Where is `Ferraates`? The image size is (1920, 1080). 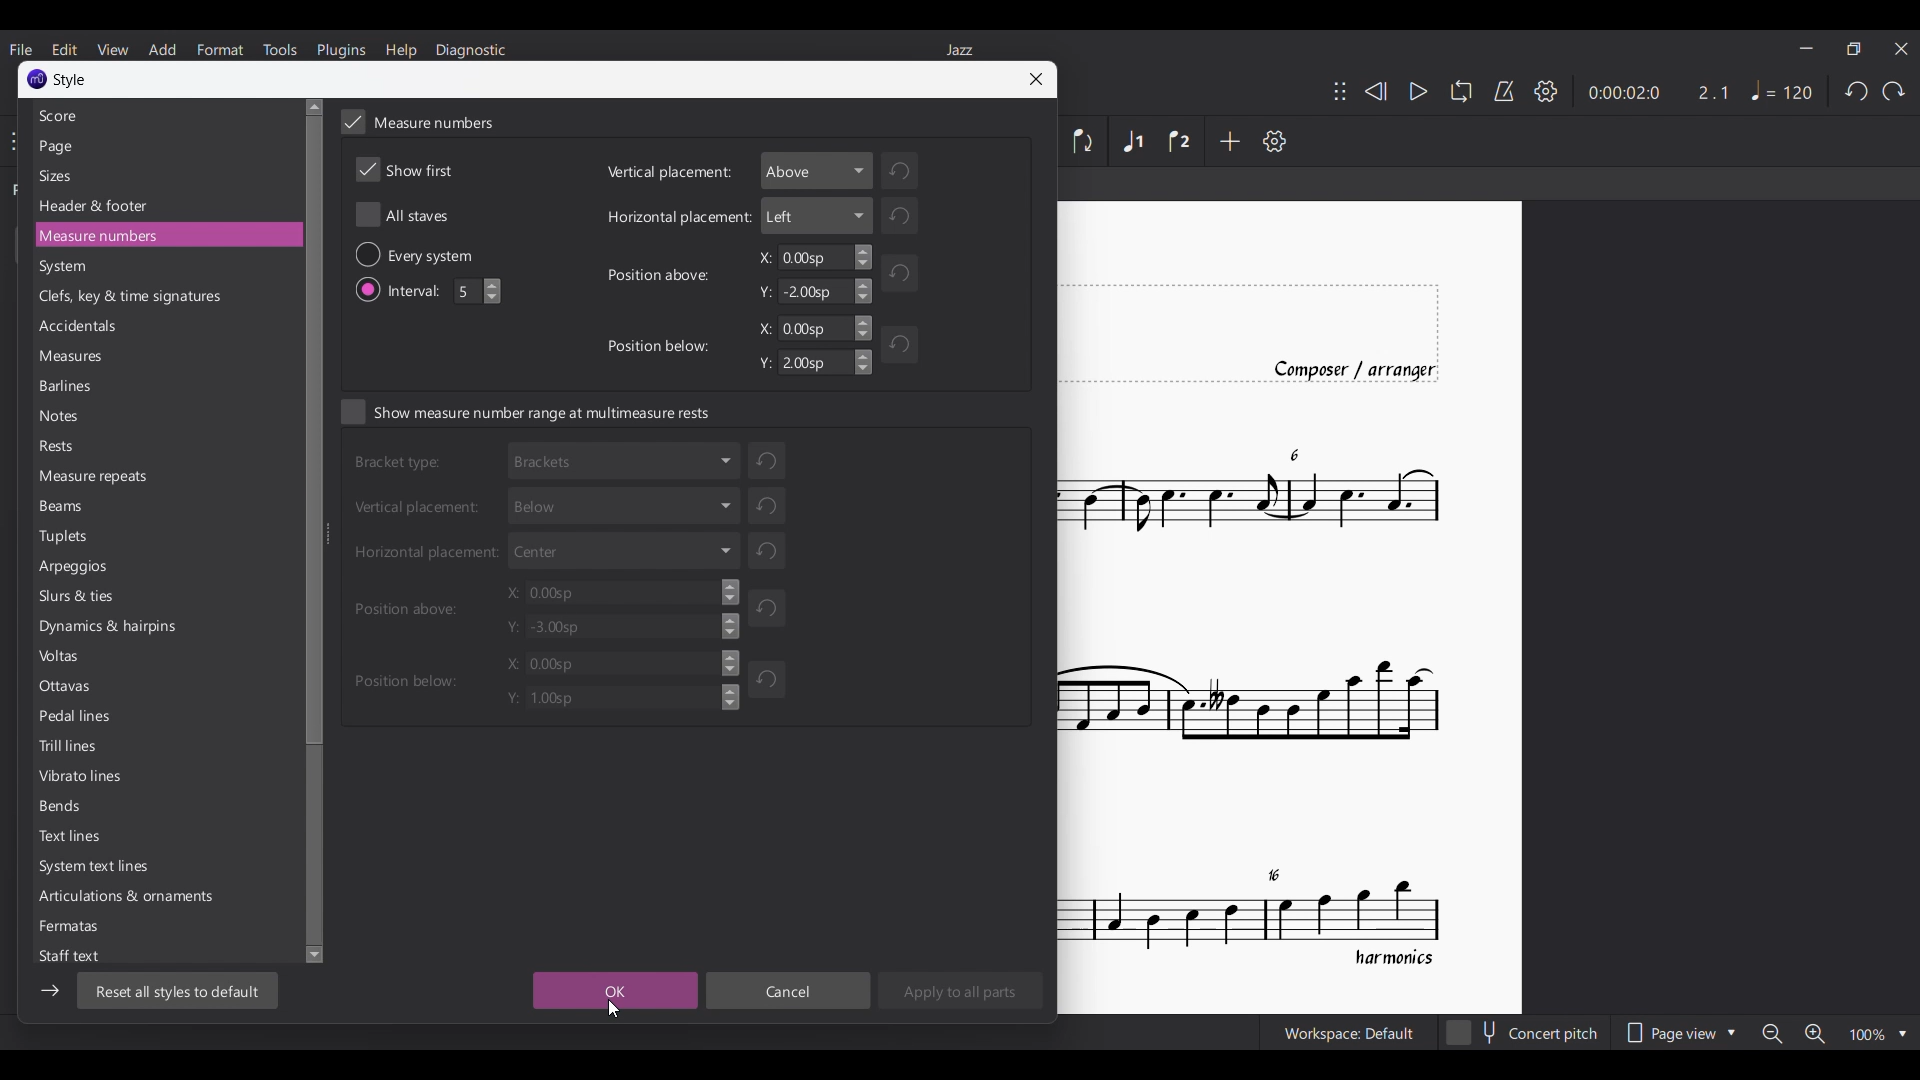 Ferraates is located at coordinates (71, 924).